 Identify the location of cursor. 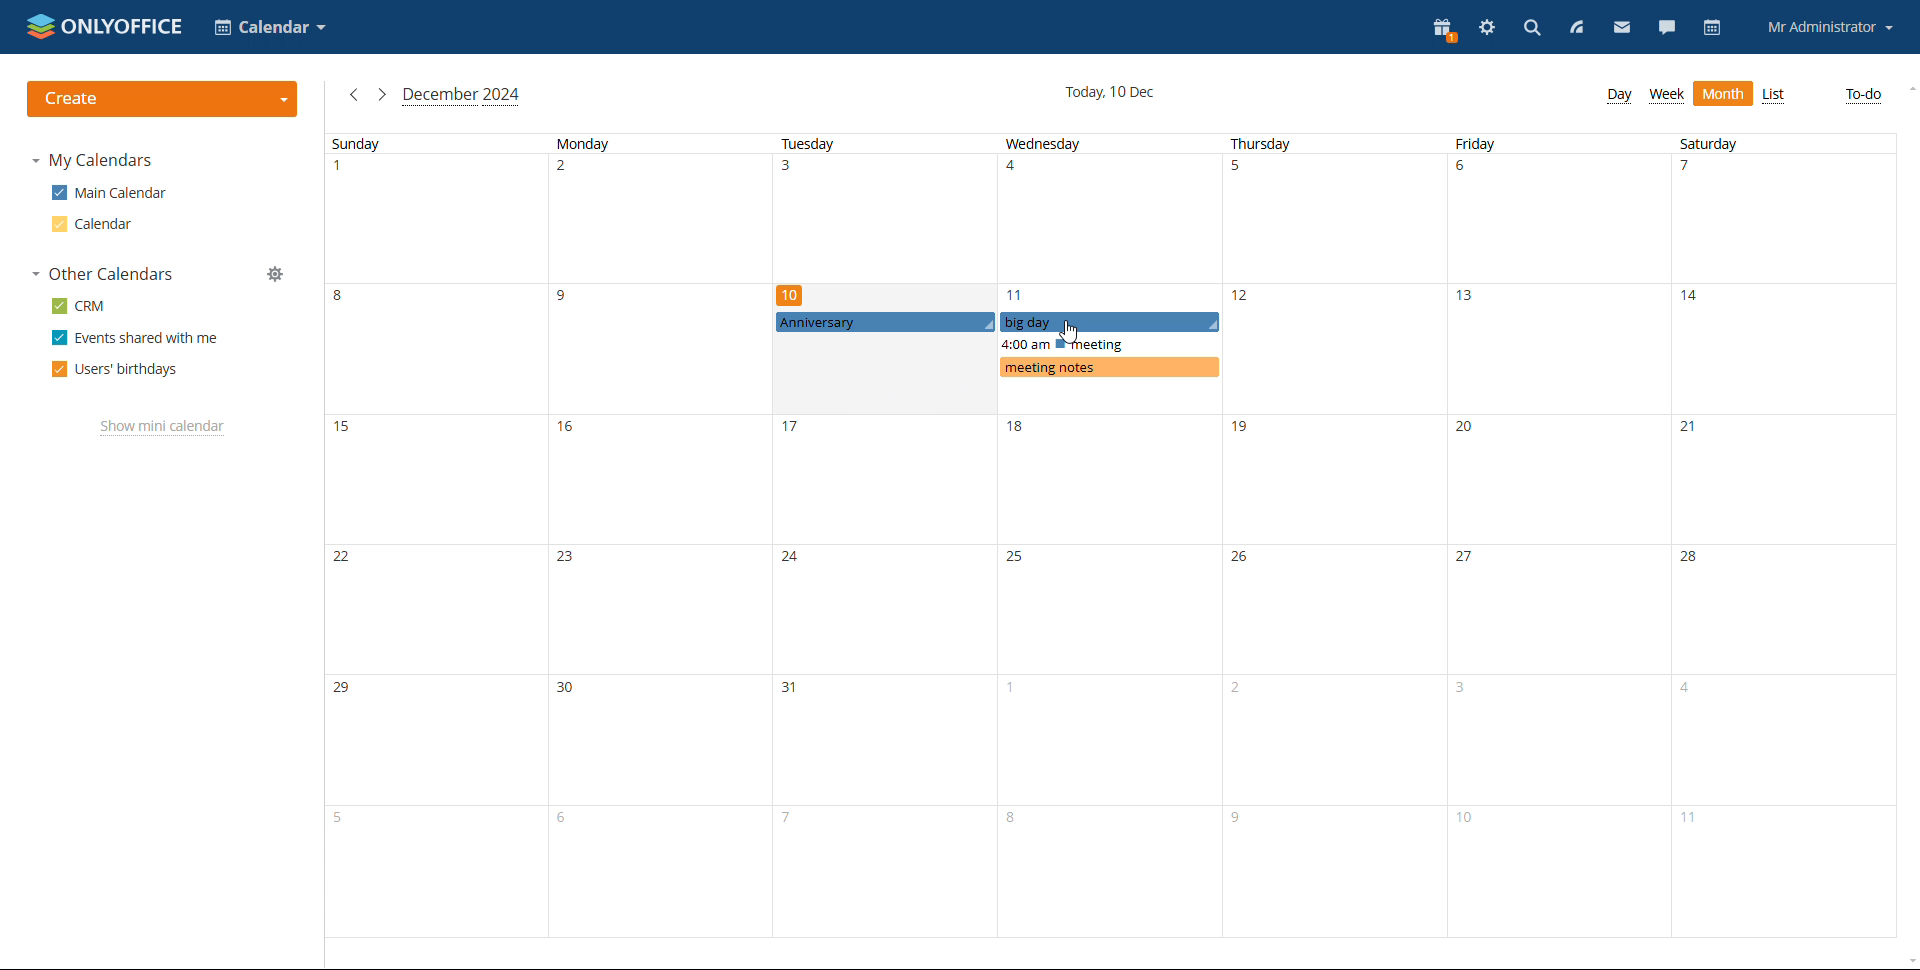
(1069, 333).